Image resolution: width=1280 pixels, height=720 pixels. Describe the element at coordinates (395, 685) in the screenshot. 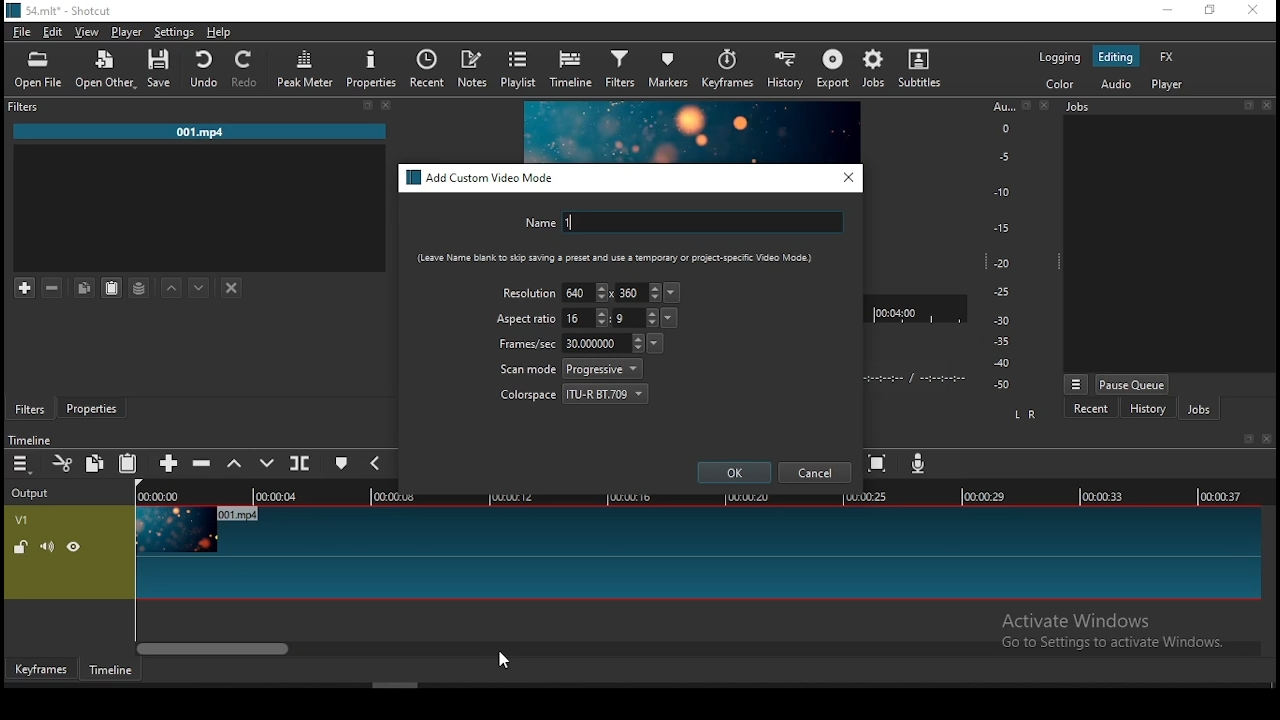

I see `scroll` at that location.